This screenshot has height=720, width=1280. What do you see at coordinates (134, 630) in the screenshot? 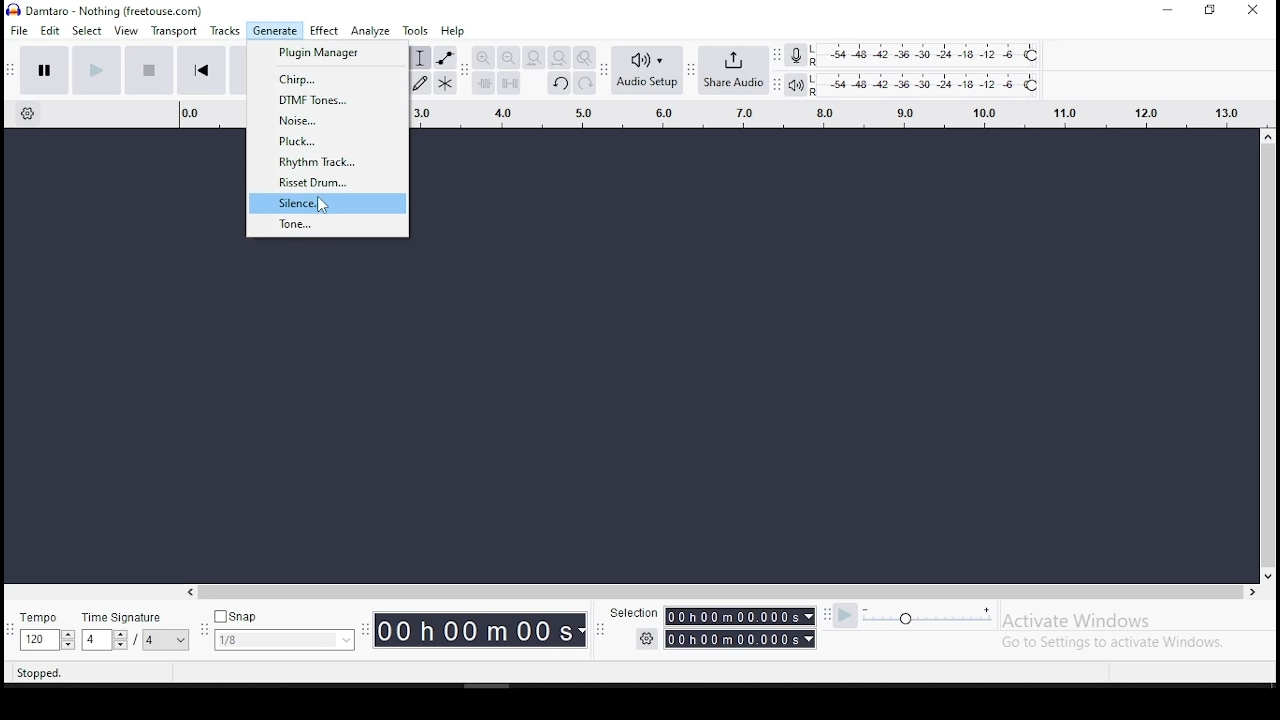
I see `time signature` at bounding box center [134, 630].